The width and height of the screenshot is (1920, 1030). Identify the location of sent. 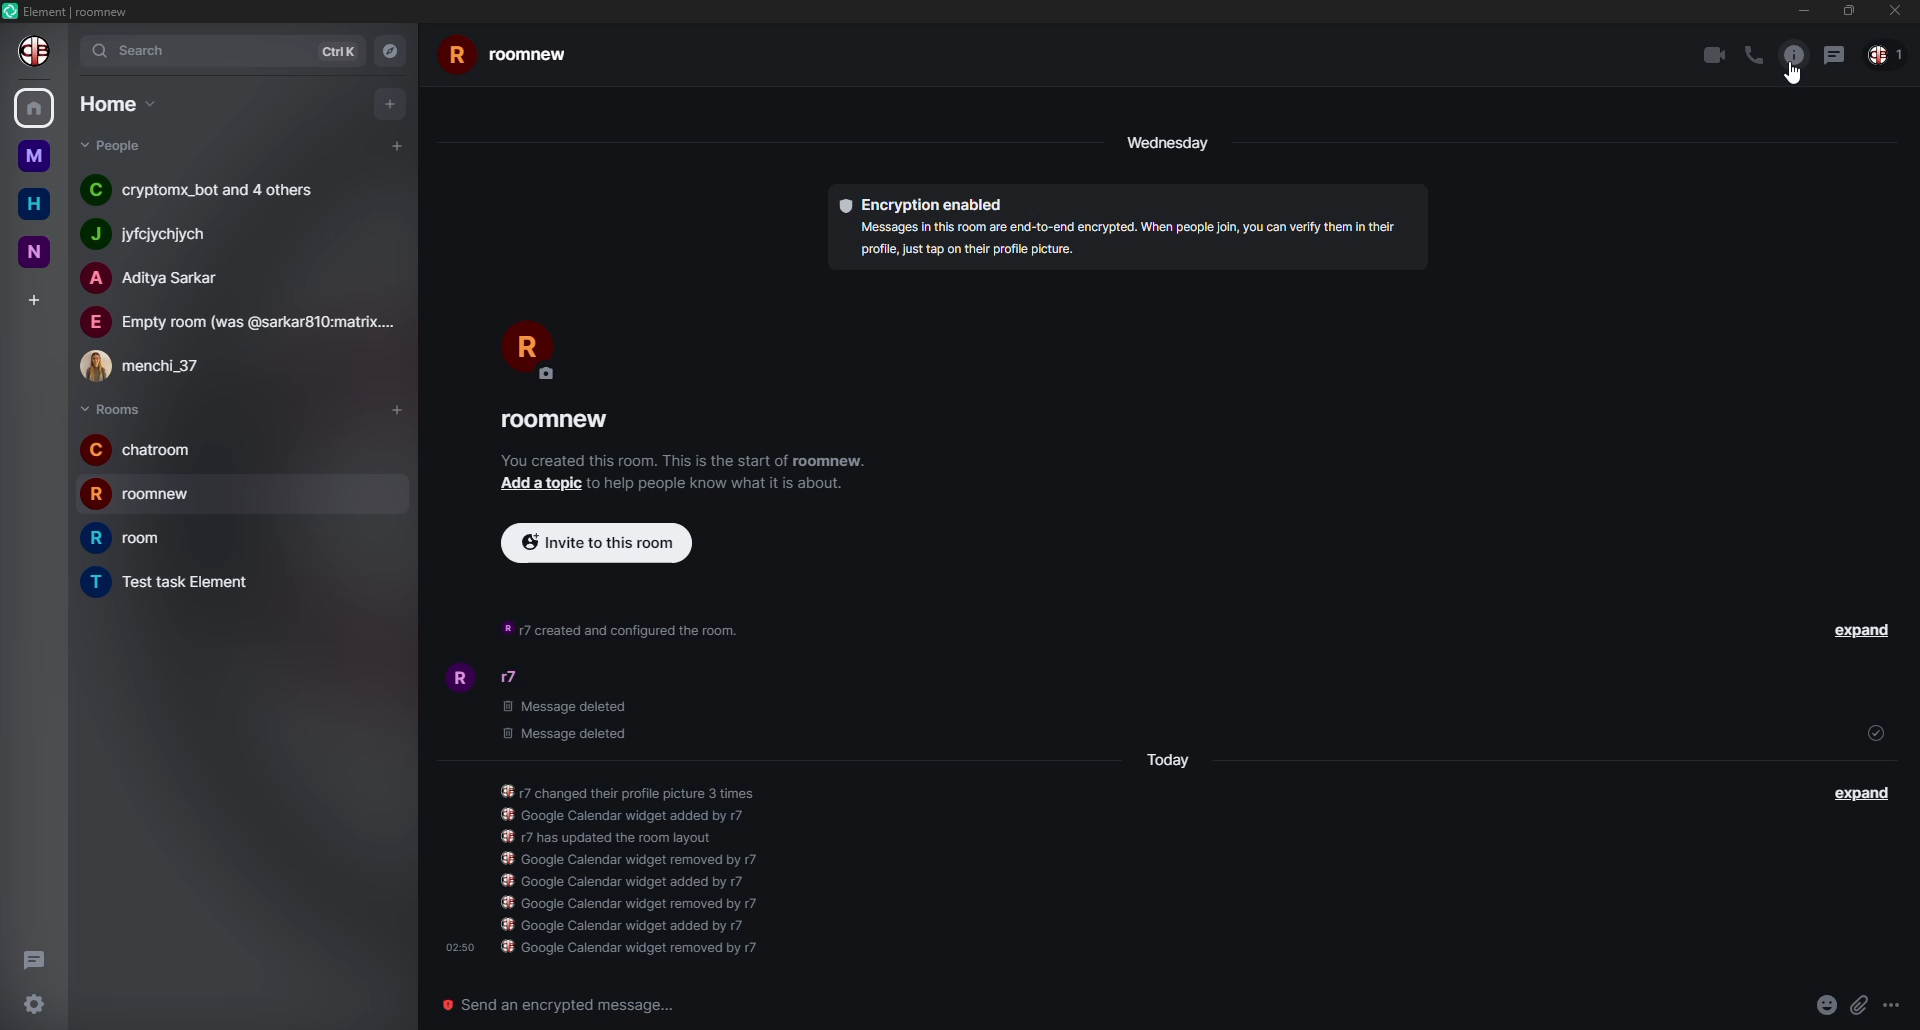
(1873, 731).